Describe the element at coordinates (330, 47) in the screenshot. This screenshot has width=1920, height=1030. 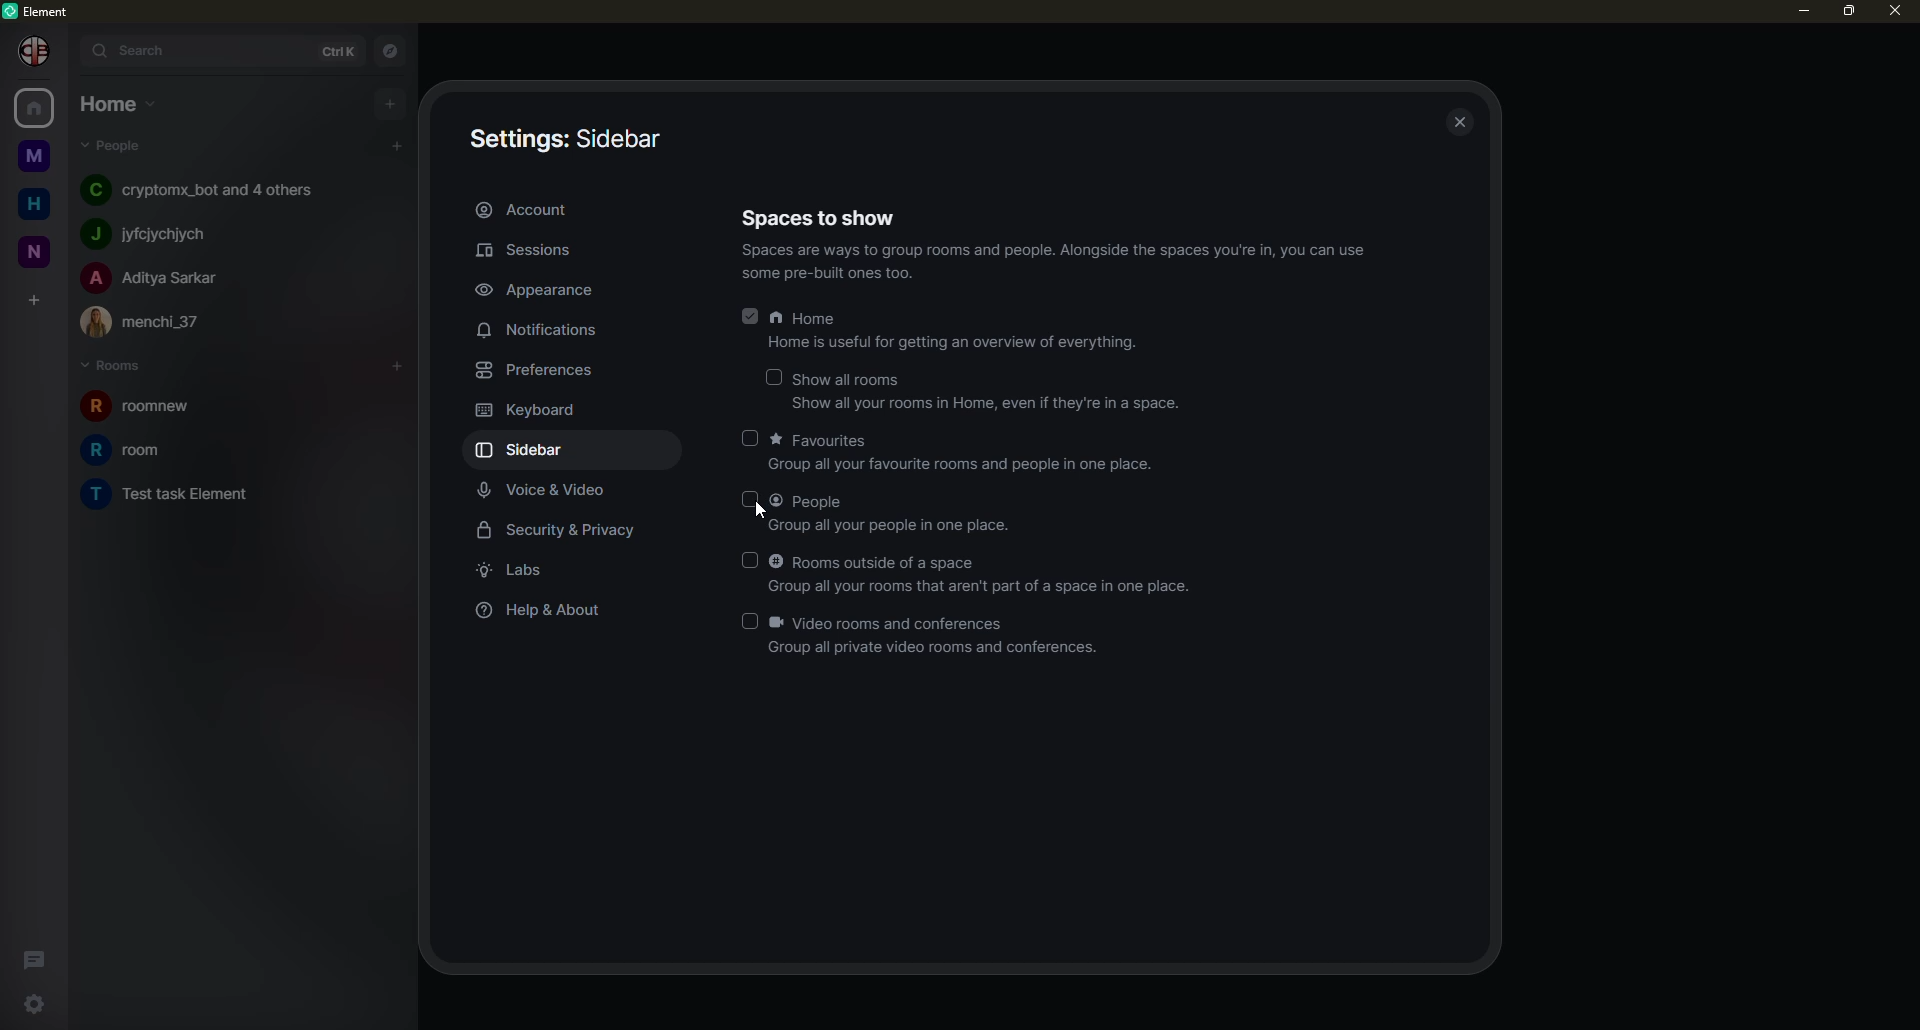
I see `ctrl K` at that location.